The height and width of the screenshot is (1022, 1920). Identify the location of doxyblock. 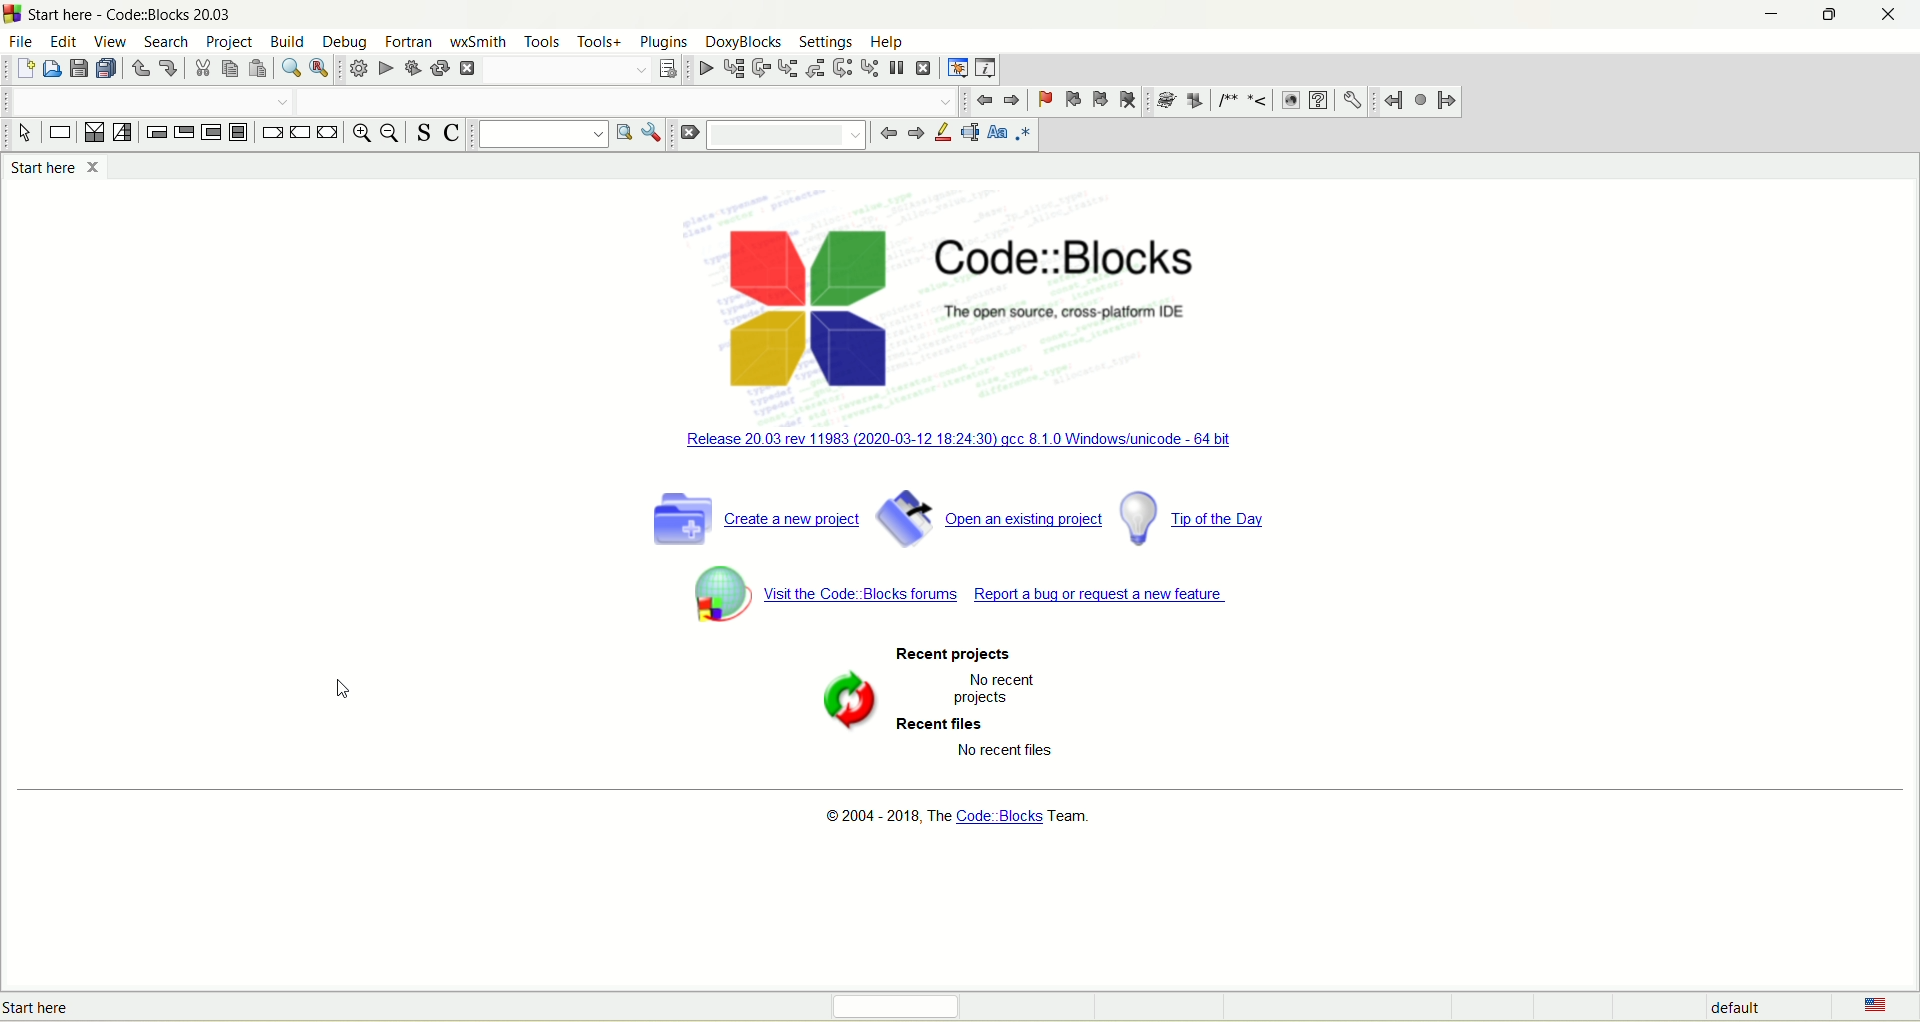
(744, 41).